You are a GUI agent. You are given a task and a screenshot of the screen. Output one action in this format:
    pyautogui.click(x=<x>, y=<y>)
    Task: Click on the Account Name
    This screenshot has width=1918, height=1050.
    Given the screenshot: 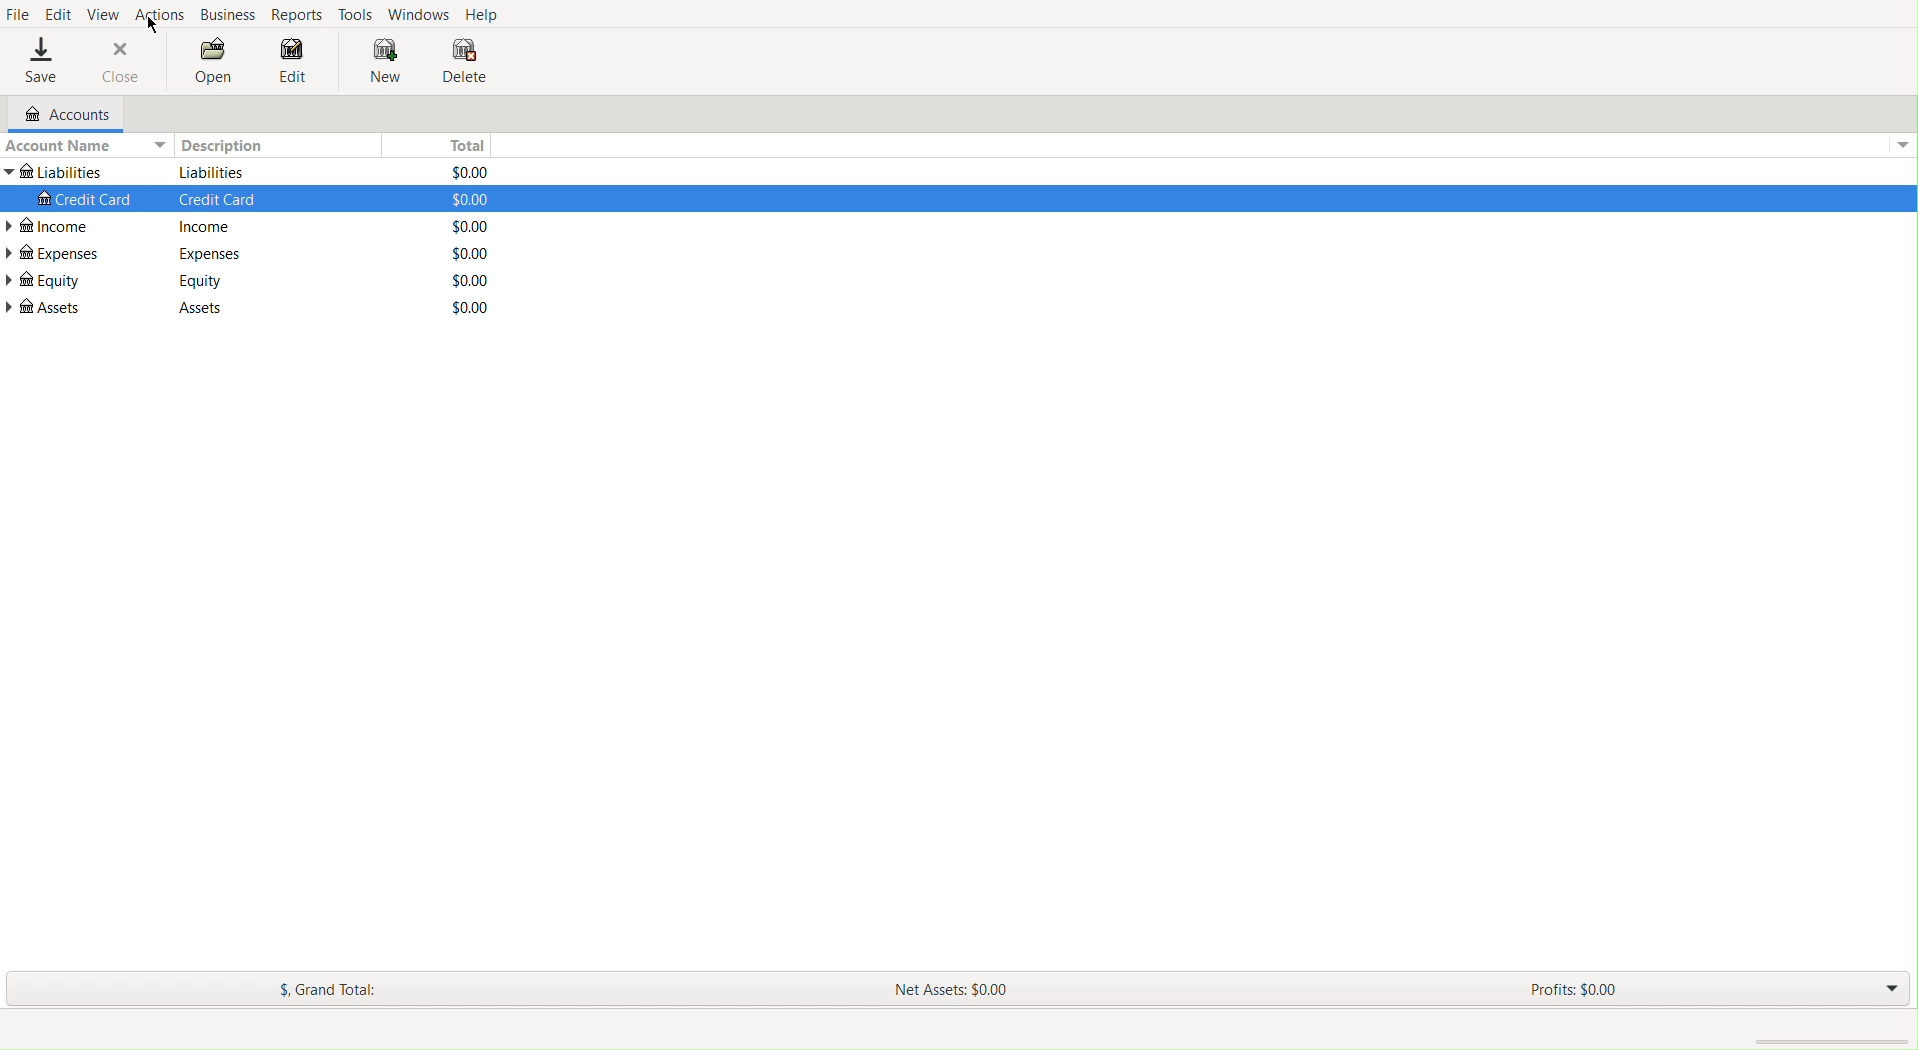 What is the action you would take?
    pyautogui.click(x=85, y=146)
    